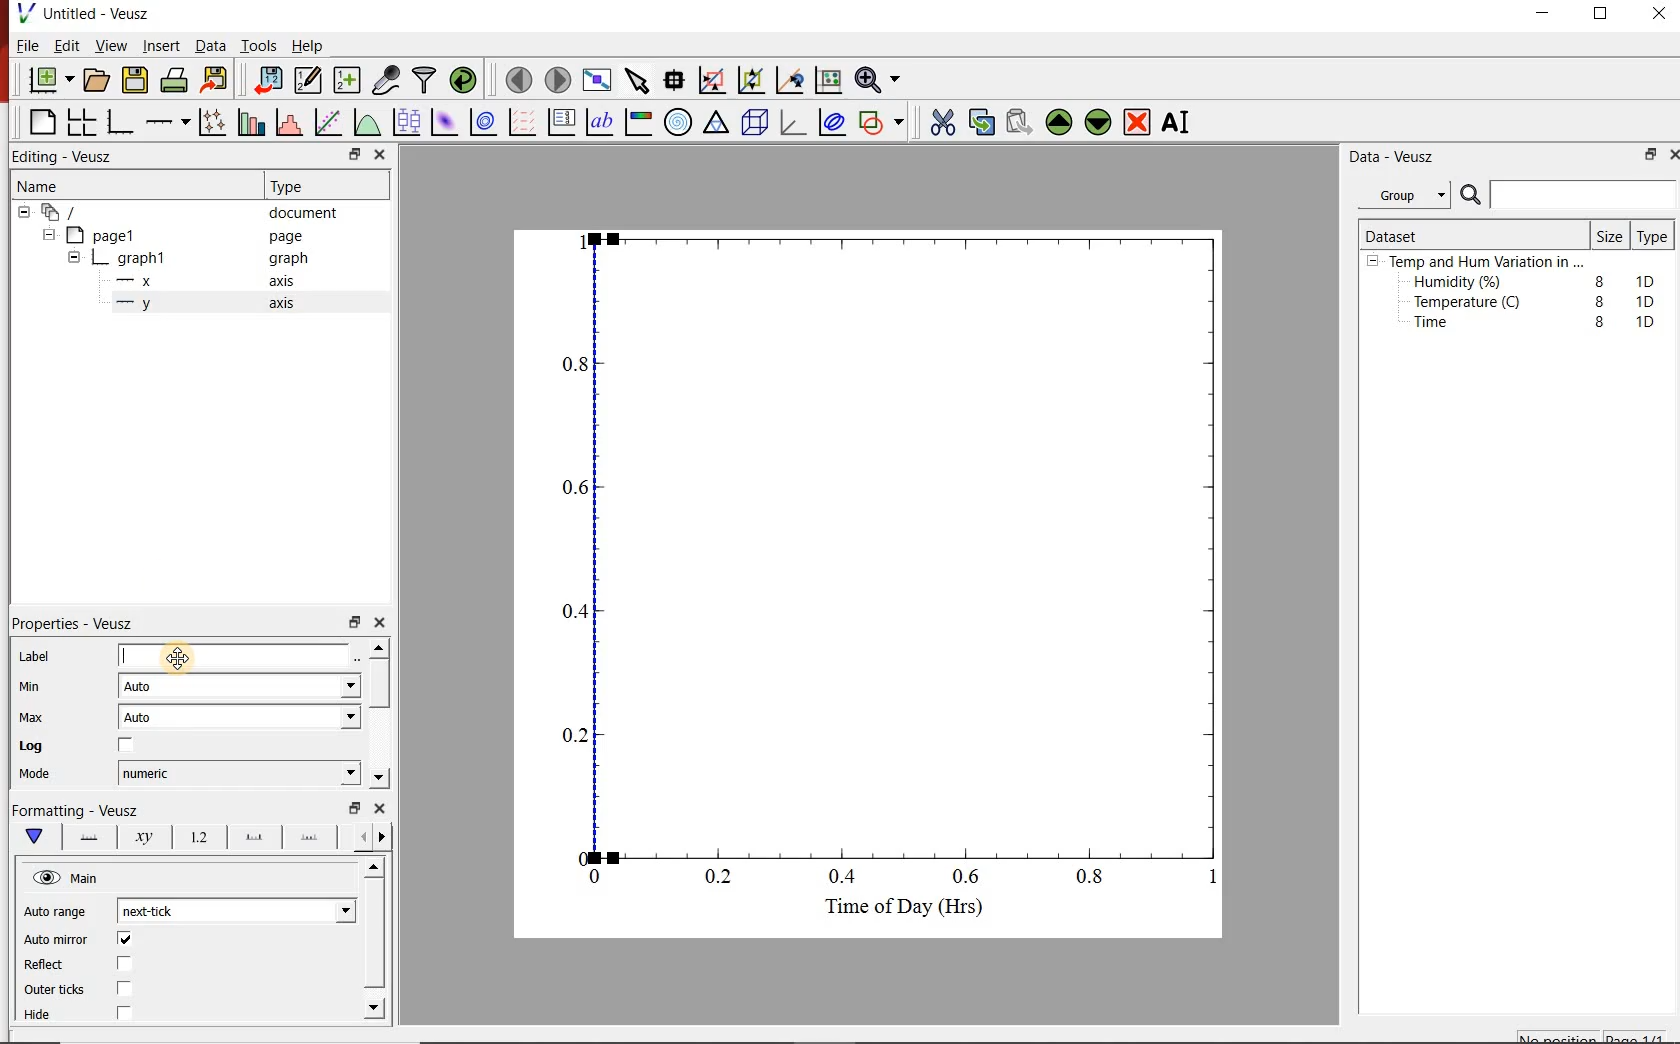 The height and width of the screenshot is (1044, 1680). Describe the element at coordinates (722, 878) in the screenshot. I see `0.2` at that location.